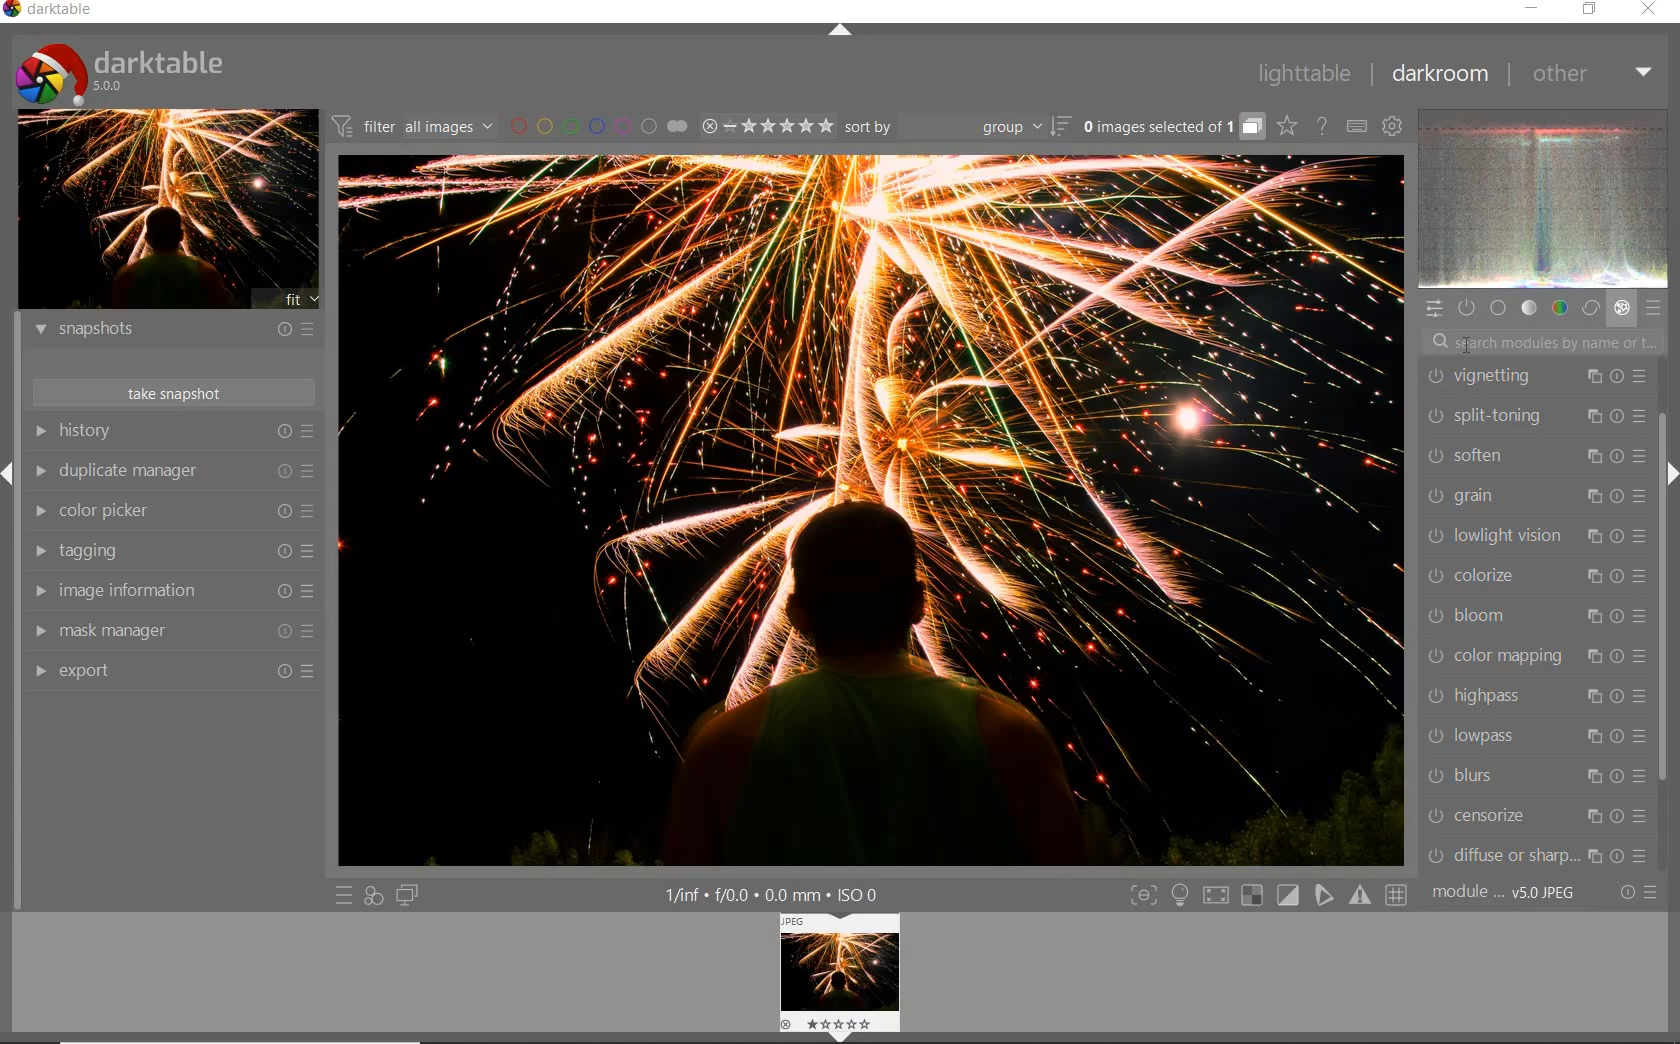 The width and height of the screenshot is (1680, 1044). I want to click on filter images by color labels, so click(596, 126).